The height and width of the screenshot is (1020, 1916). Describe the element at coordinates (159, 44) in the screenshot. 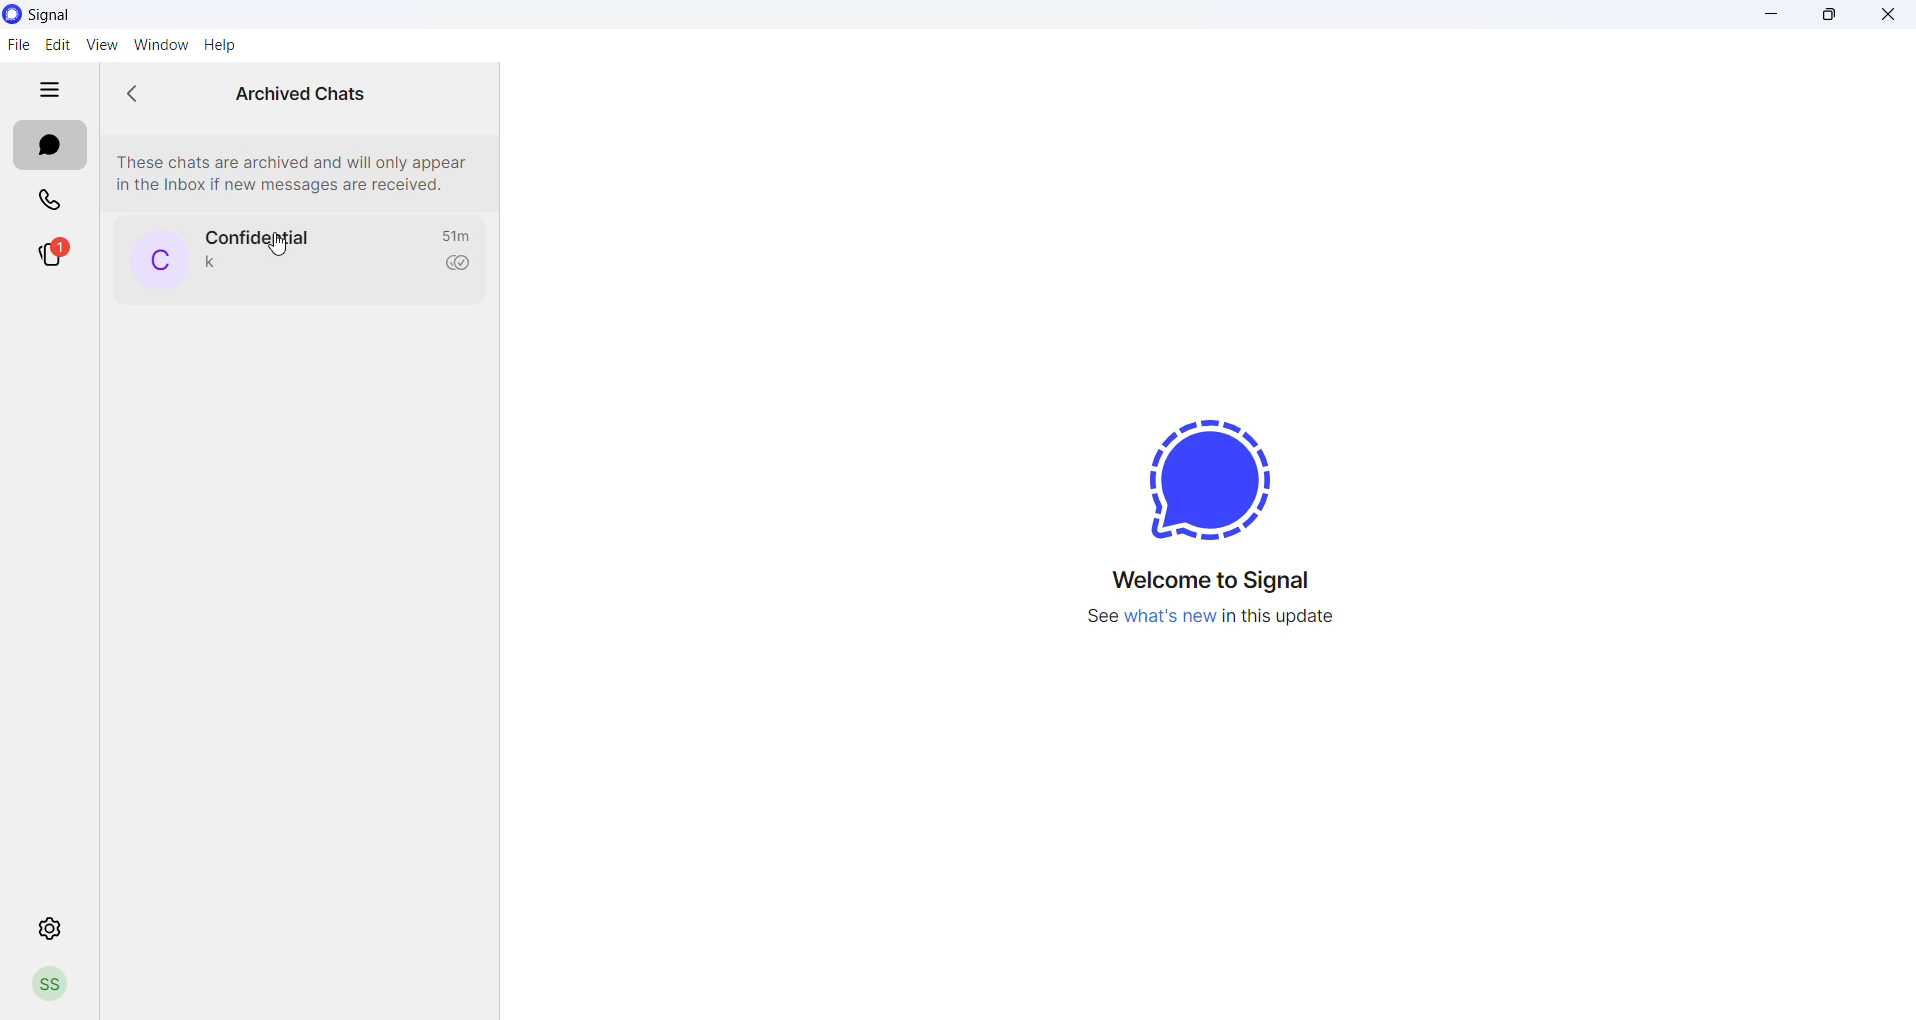

I see `window` at that location.